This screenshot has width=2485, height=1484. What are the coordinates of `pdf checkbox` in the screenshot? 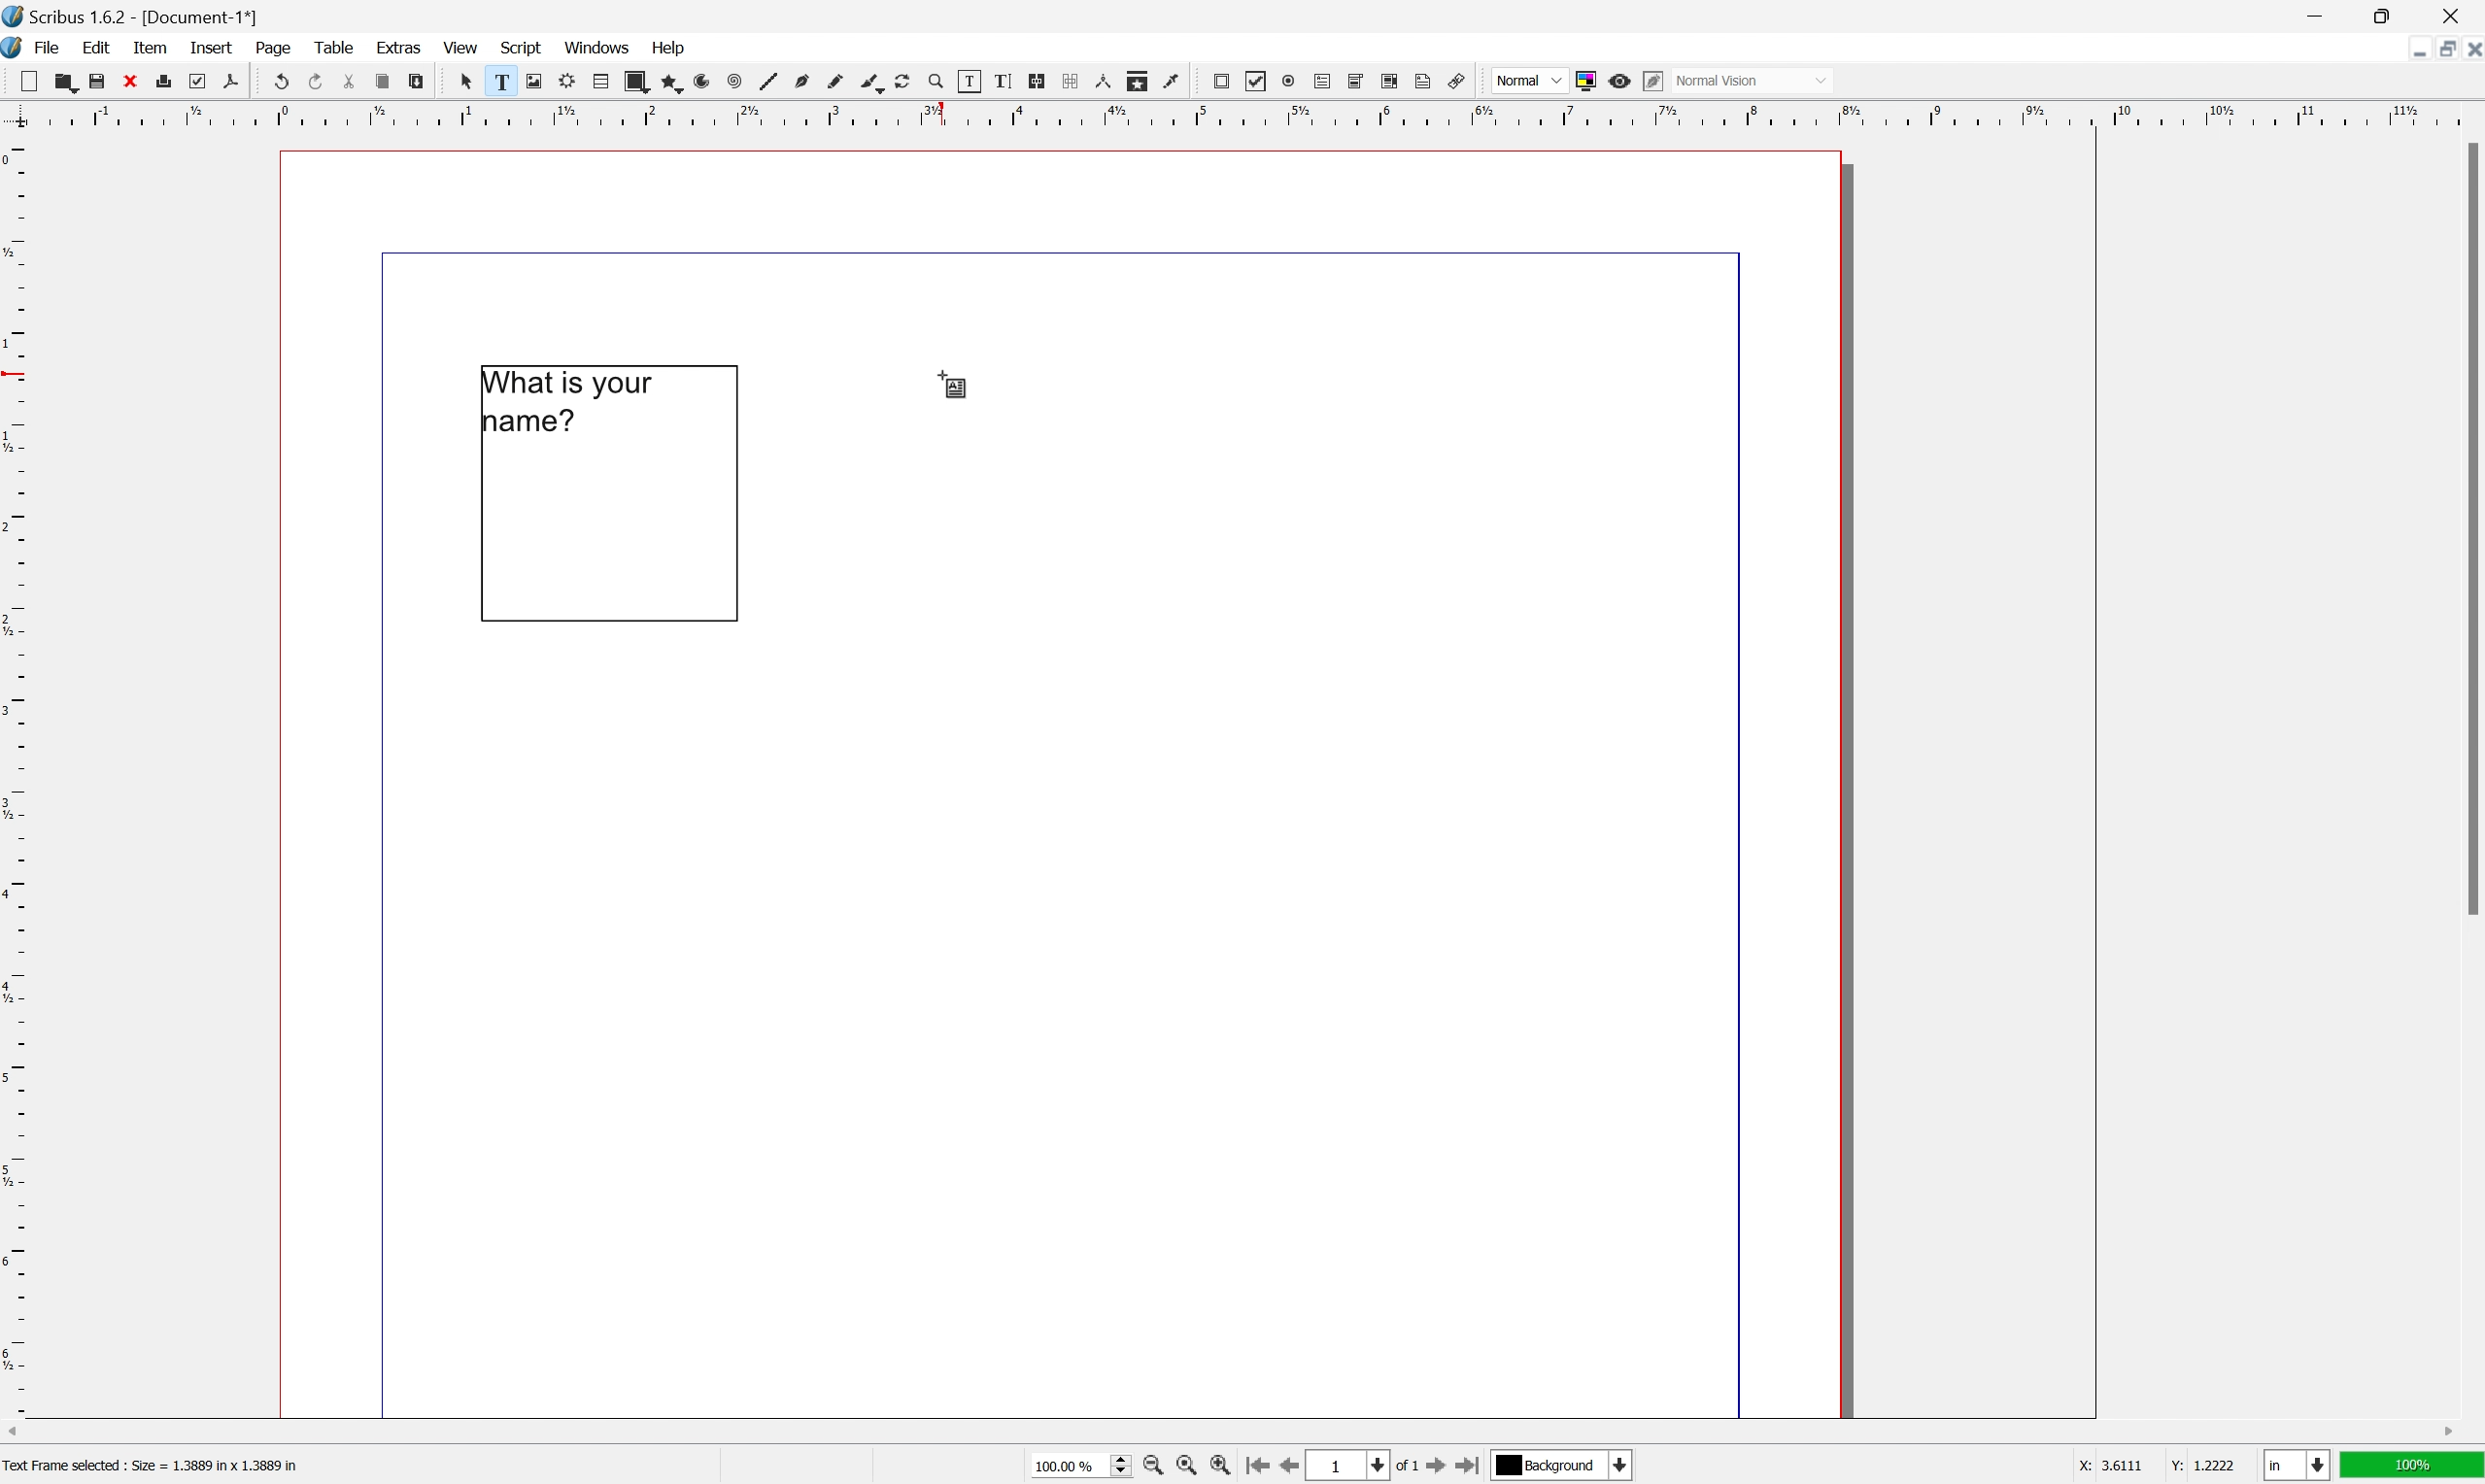 It's located at (1257, 82).